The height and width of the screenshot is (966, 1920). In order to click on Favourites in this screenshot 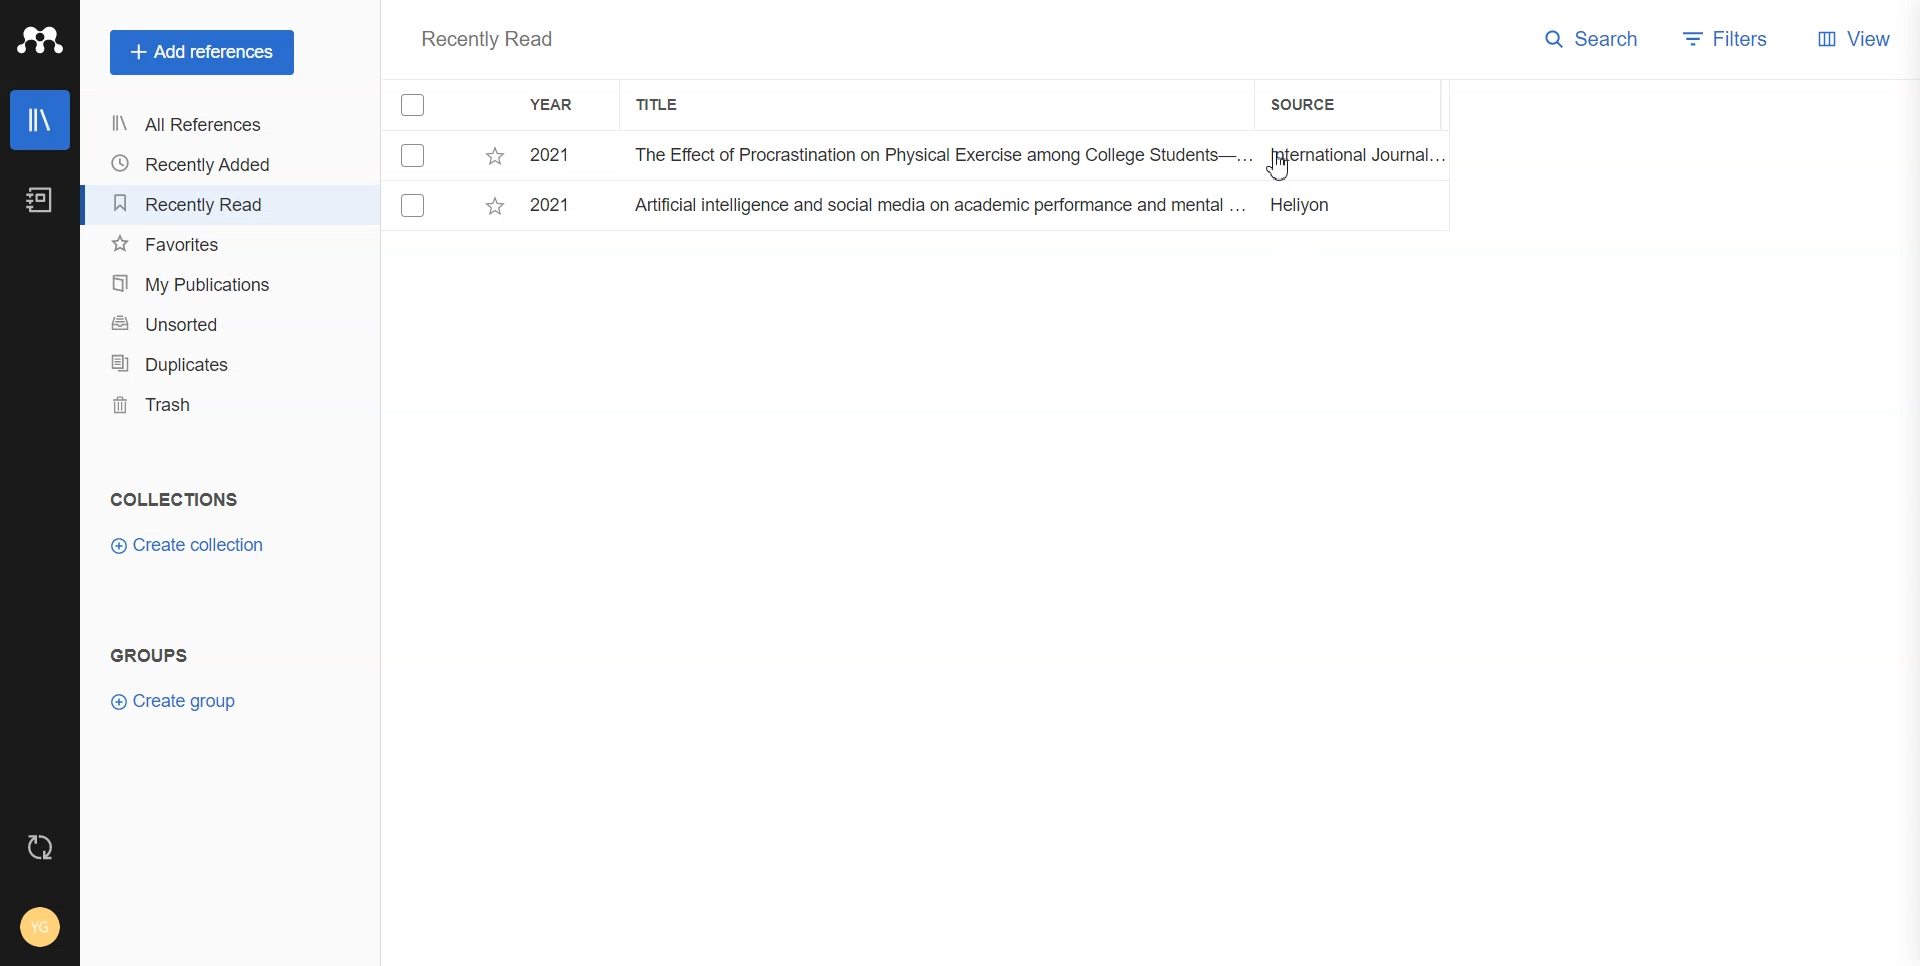, I will do `click(197, 245)`.